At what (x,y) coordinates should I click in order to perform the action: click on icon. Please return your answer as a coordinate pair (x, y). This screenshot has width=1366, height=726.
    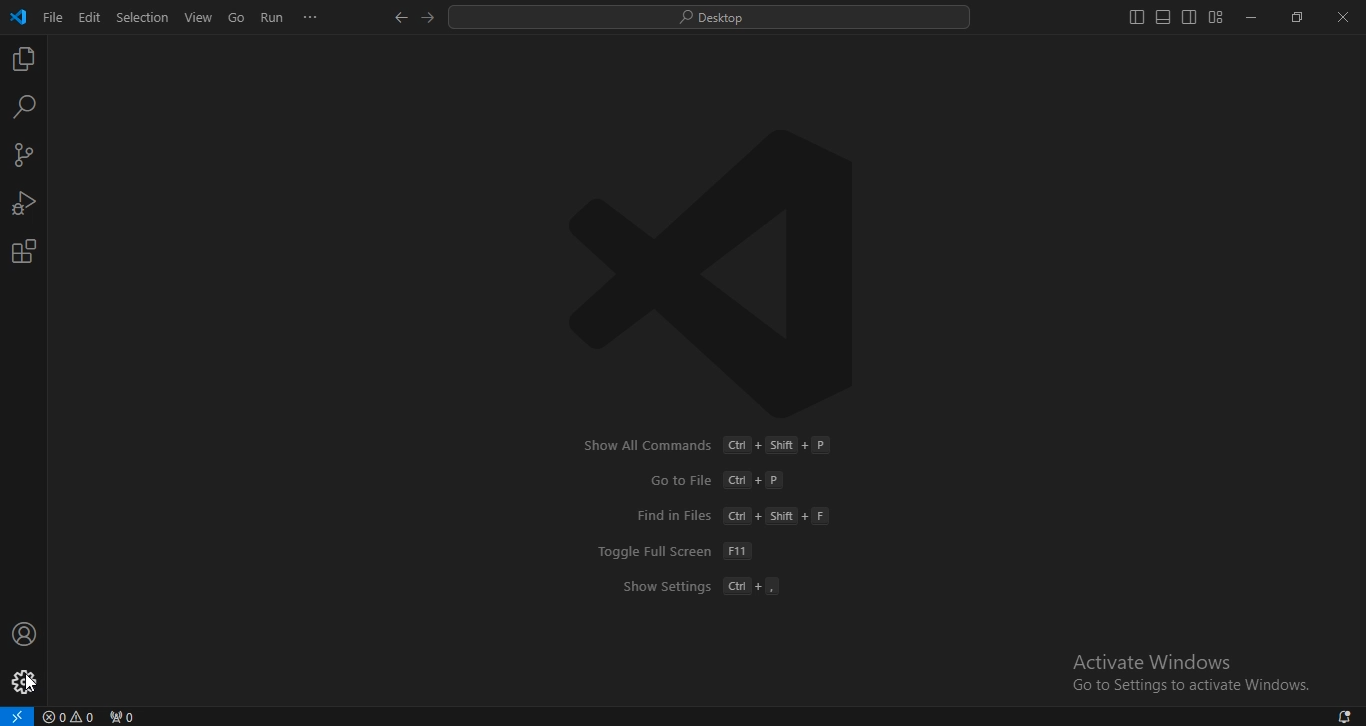
    Looking at the image, I should click on (20, 19).